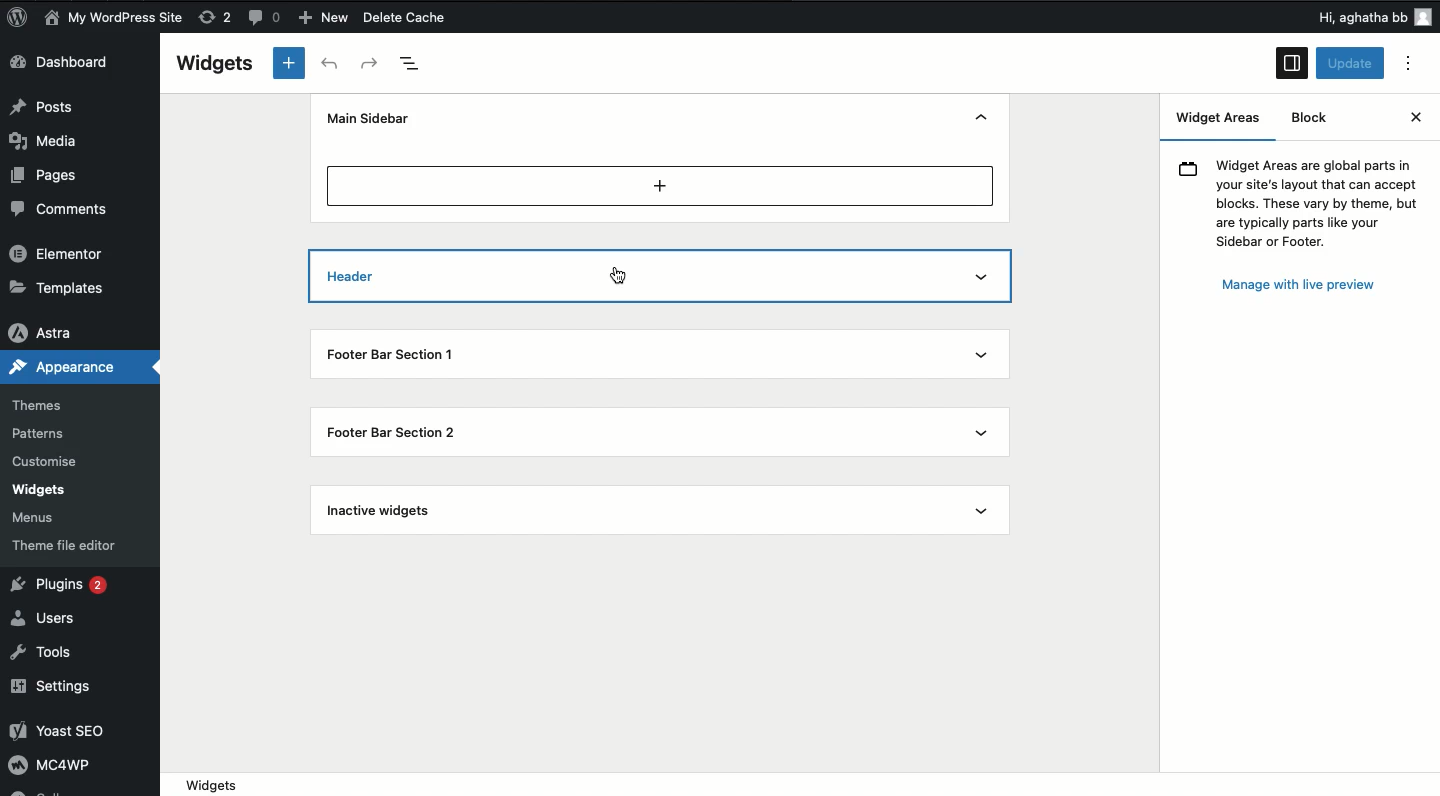  What do you see at coordinates (63, 209) in the screenshot?
I see `Comments` at bounding box center [63, 209].